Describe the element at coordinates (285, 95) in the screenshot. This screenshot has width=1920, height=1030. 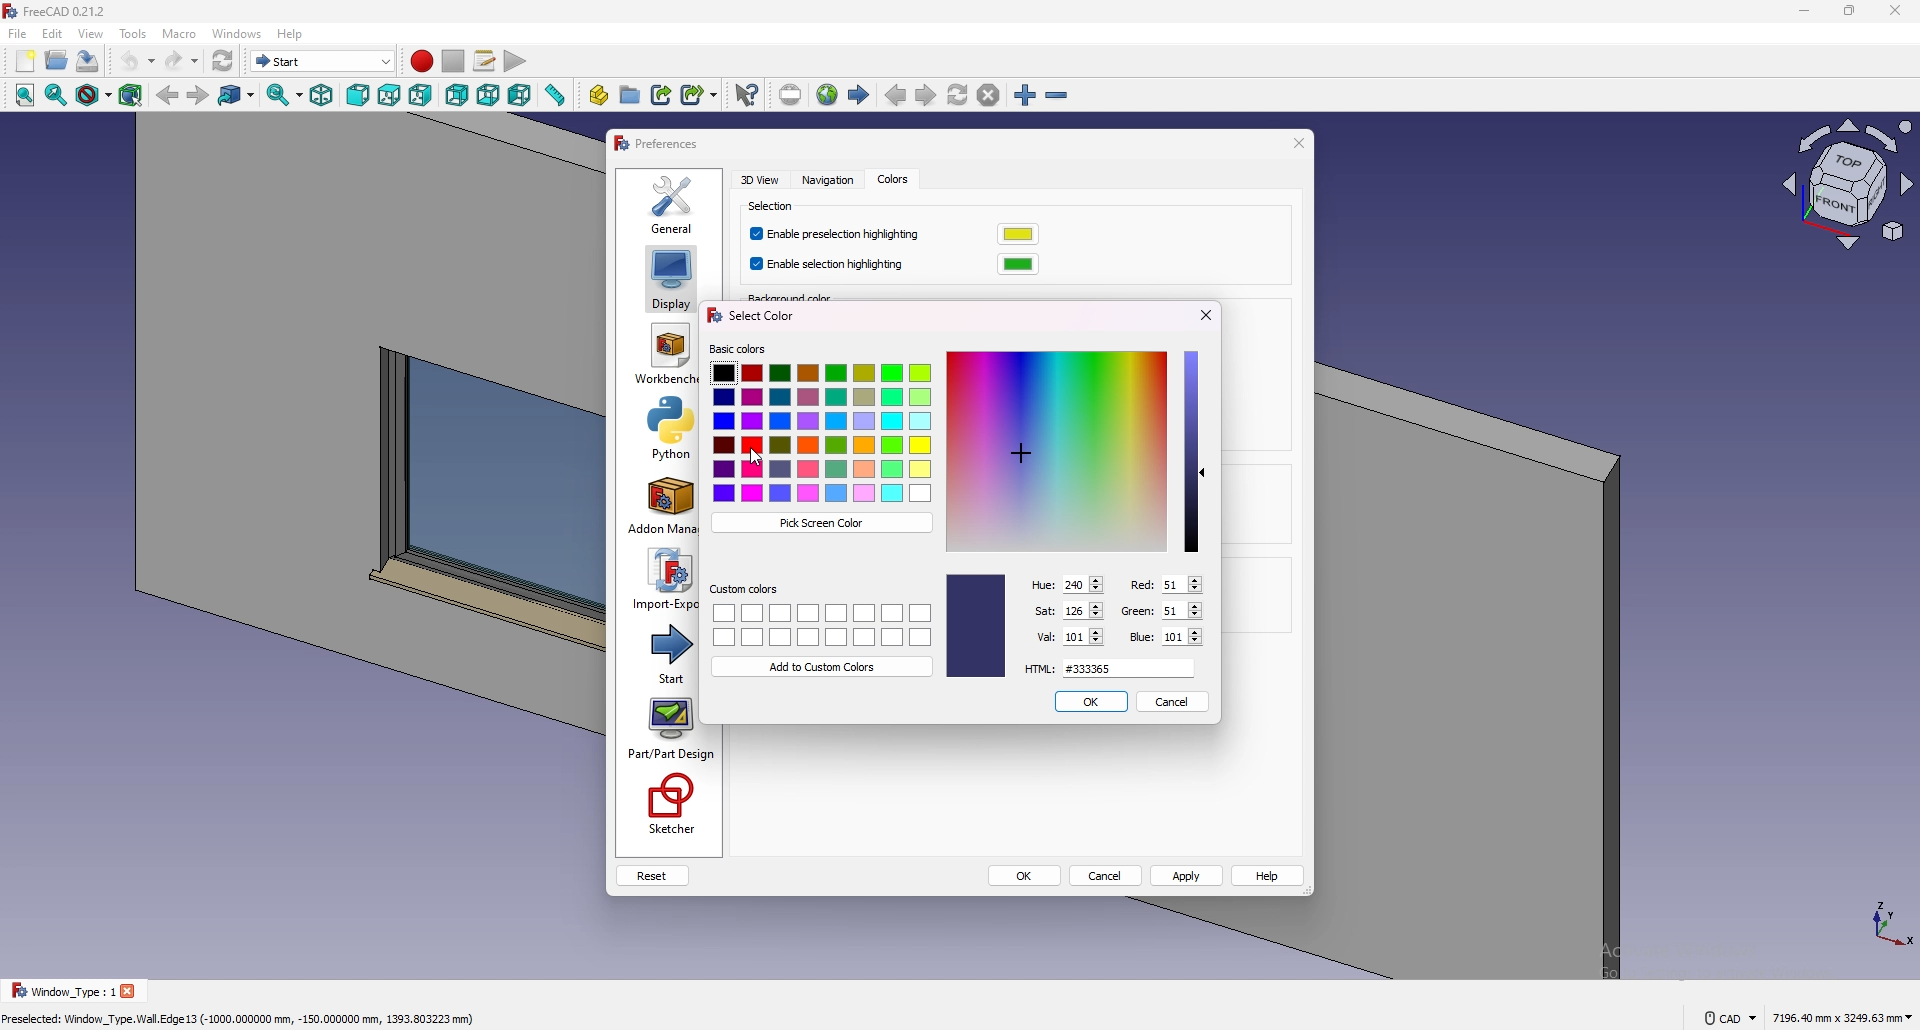
I see `sync view` at that location.